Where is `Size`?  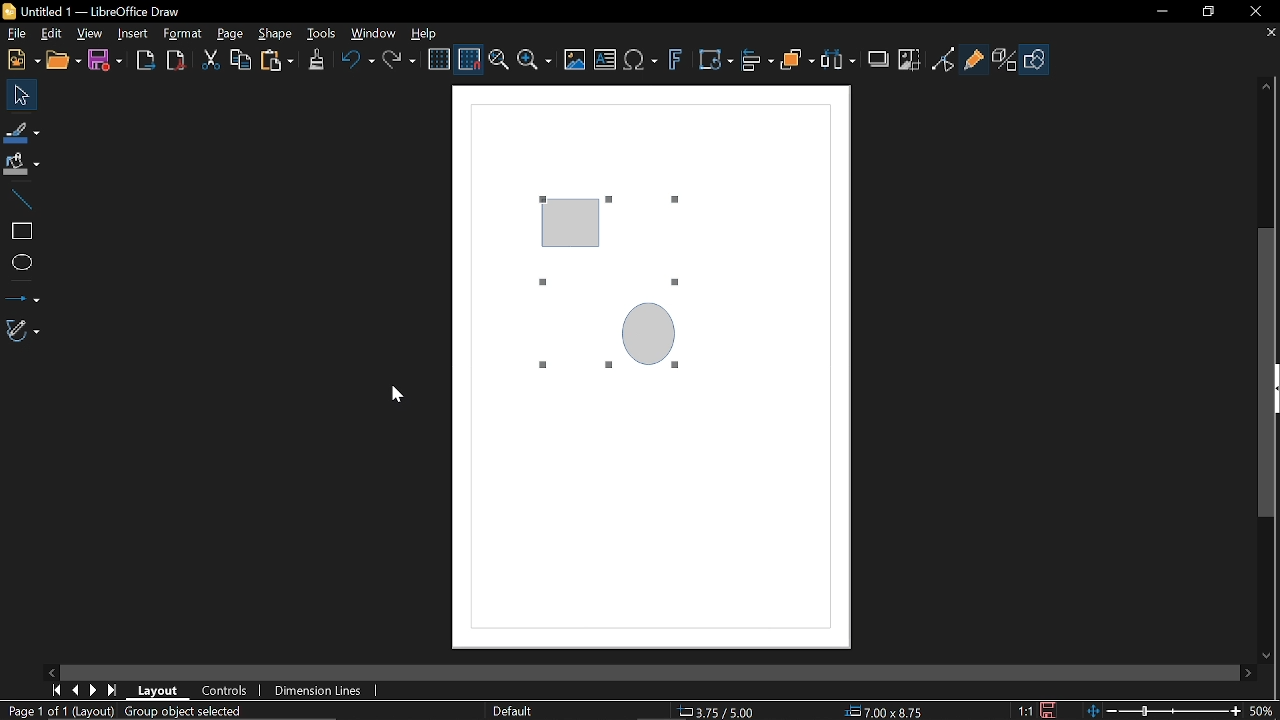
Size is located at coordinates (891, 712).